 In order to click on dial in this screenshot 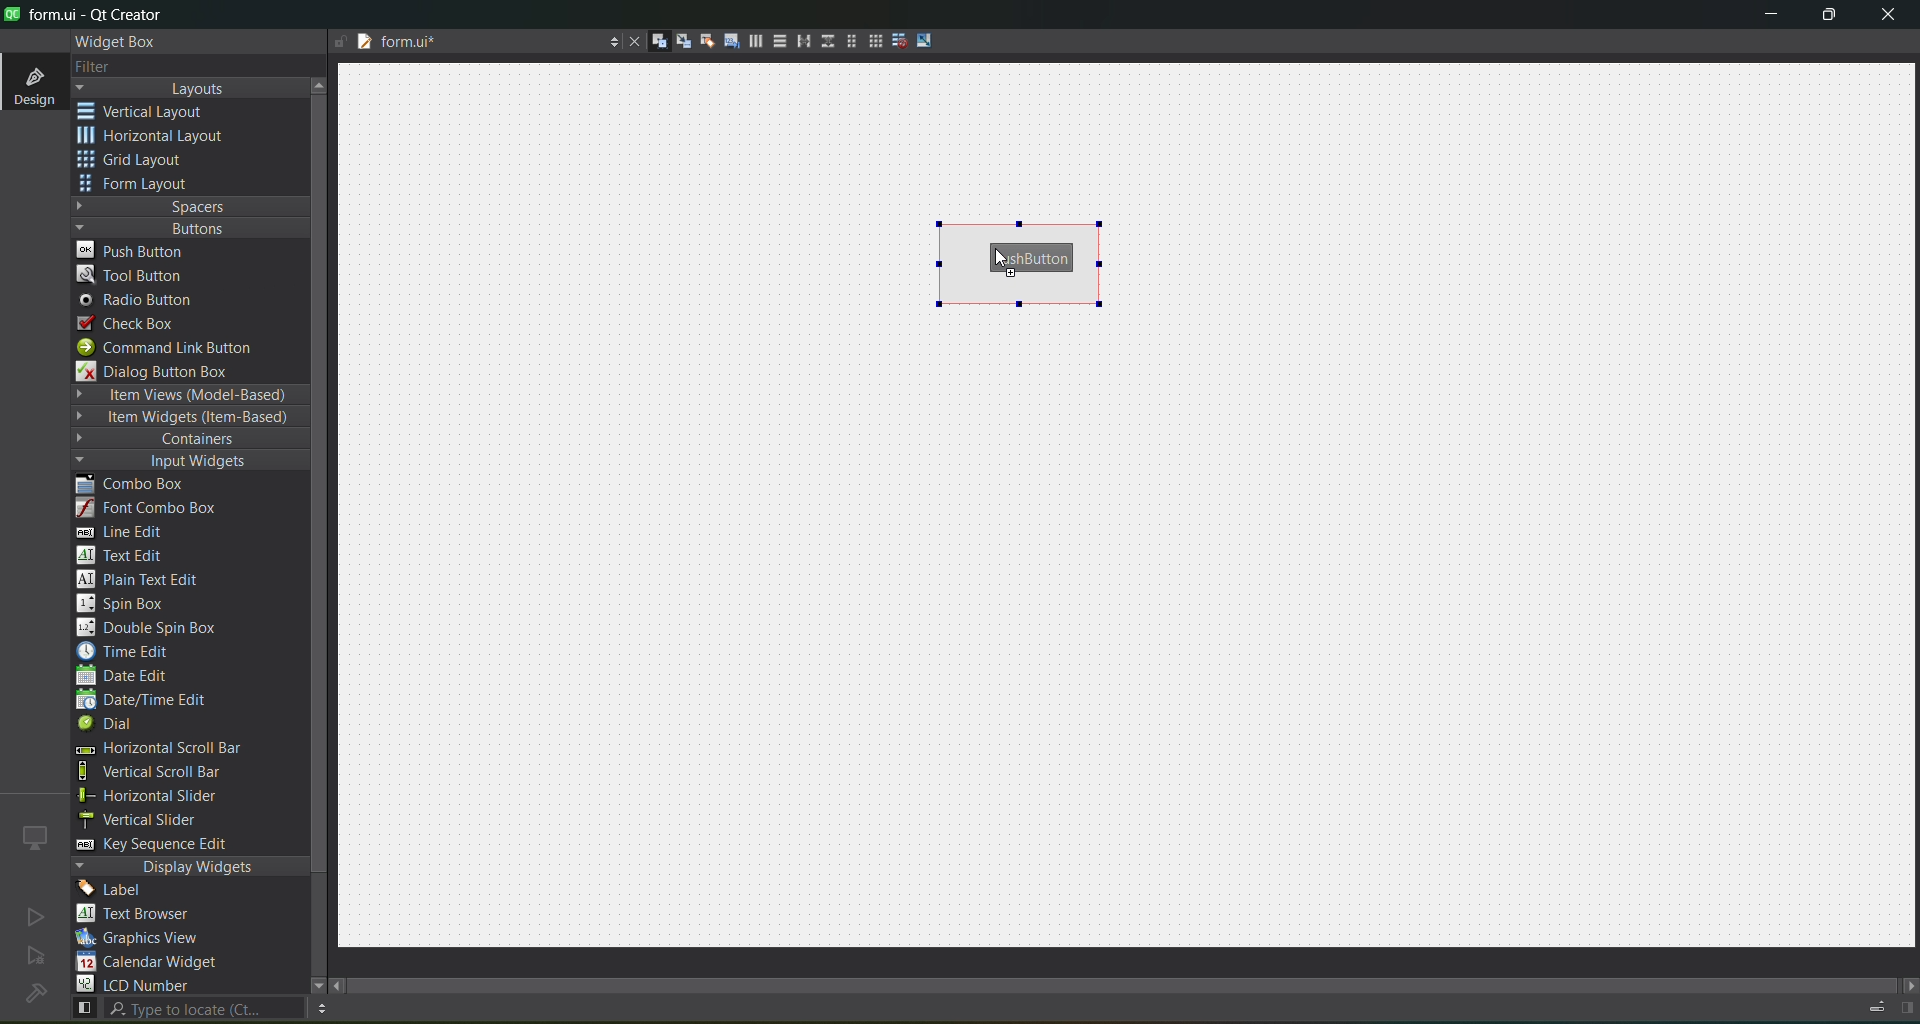, I will do `click(112, 726)`.